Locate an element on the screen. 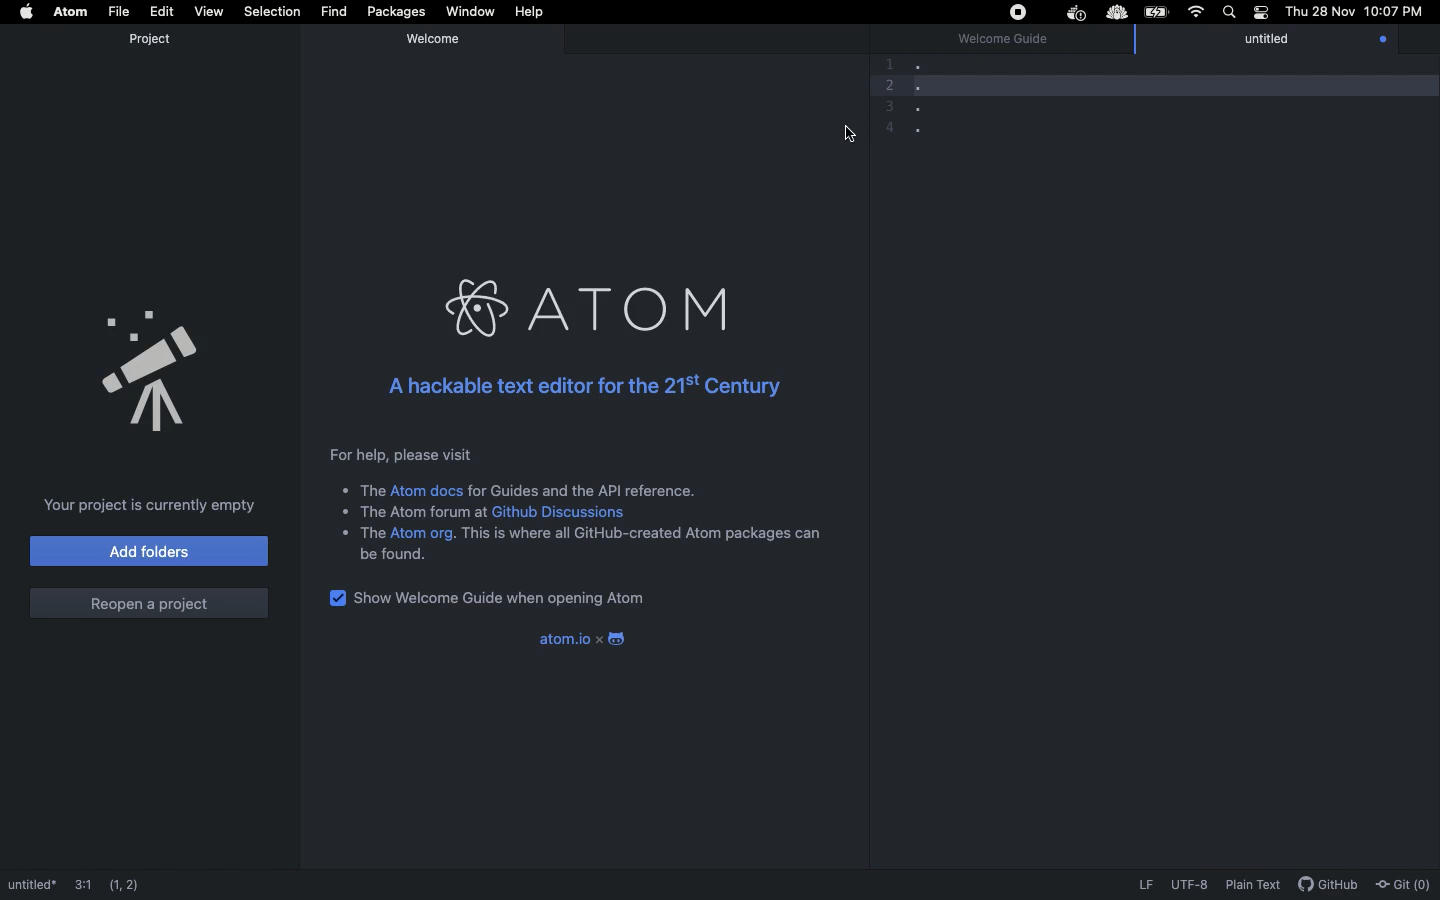  Apple logo is located at coordinates (27, 14).